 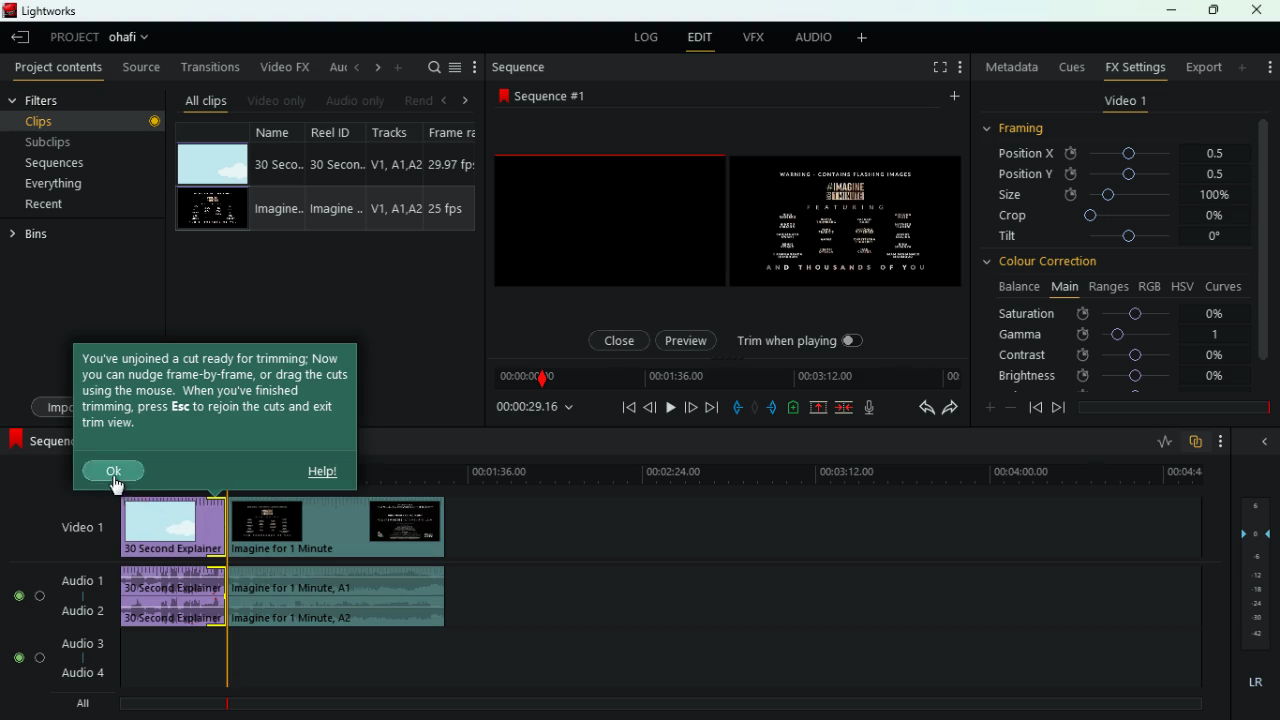 What do you see at coordinates (1121, 173) in the screenshot?
I see `position y` at bounding box center [1121, 173].